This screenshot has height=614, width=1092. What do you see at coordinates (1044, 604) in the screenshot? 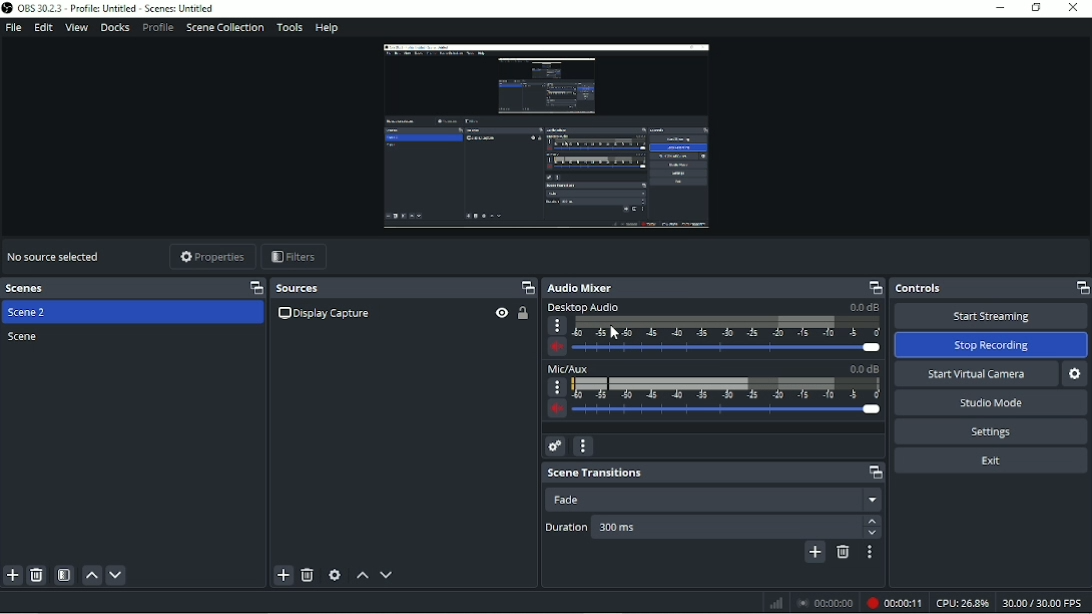
I see `FPS` at bounding box center [1044, 604].